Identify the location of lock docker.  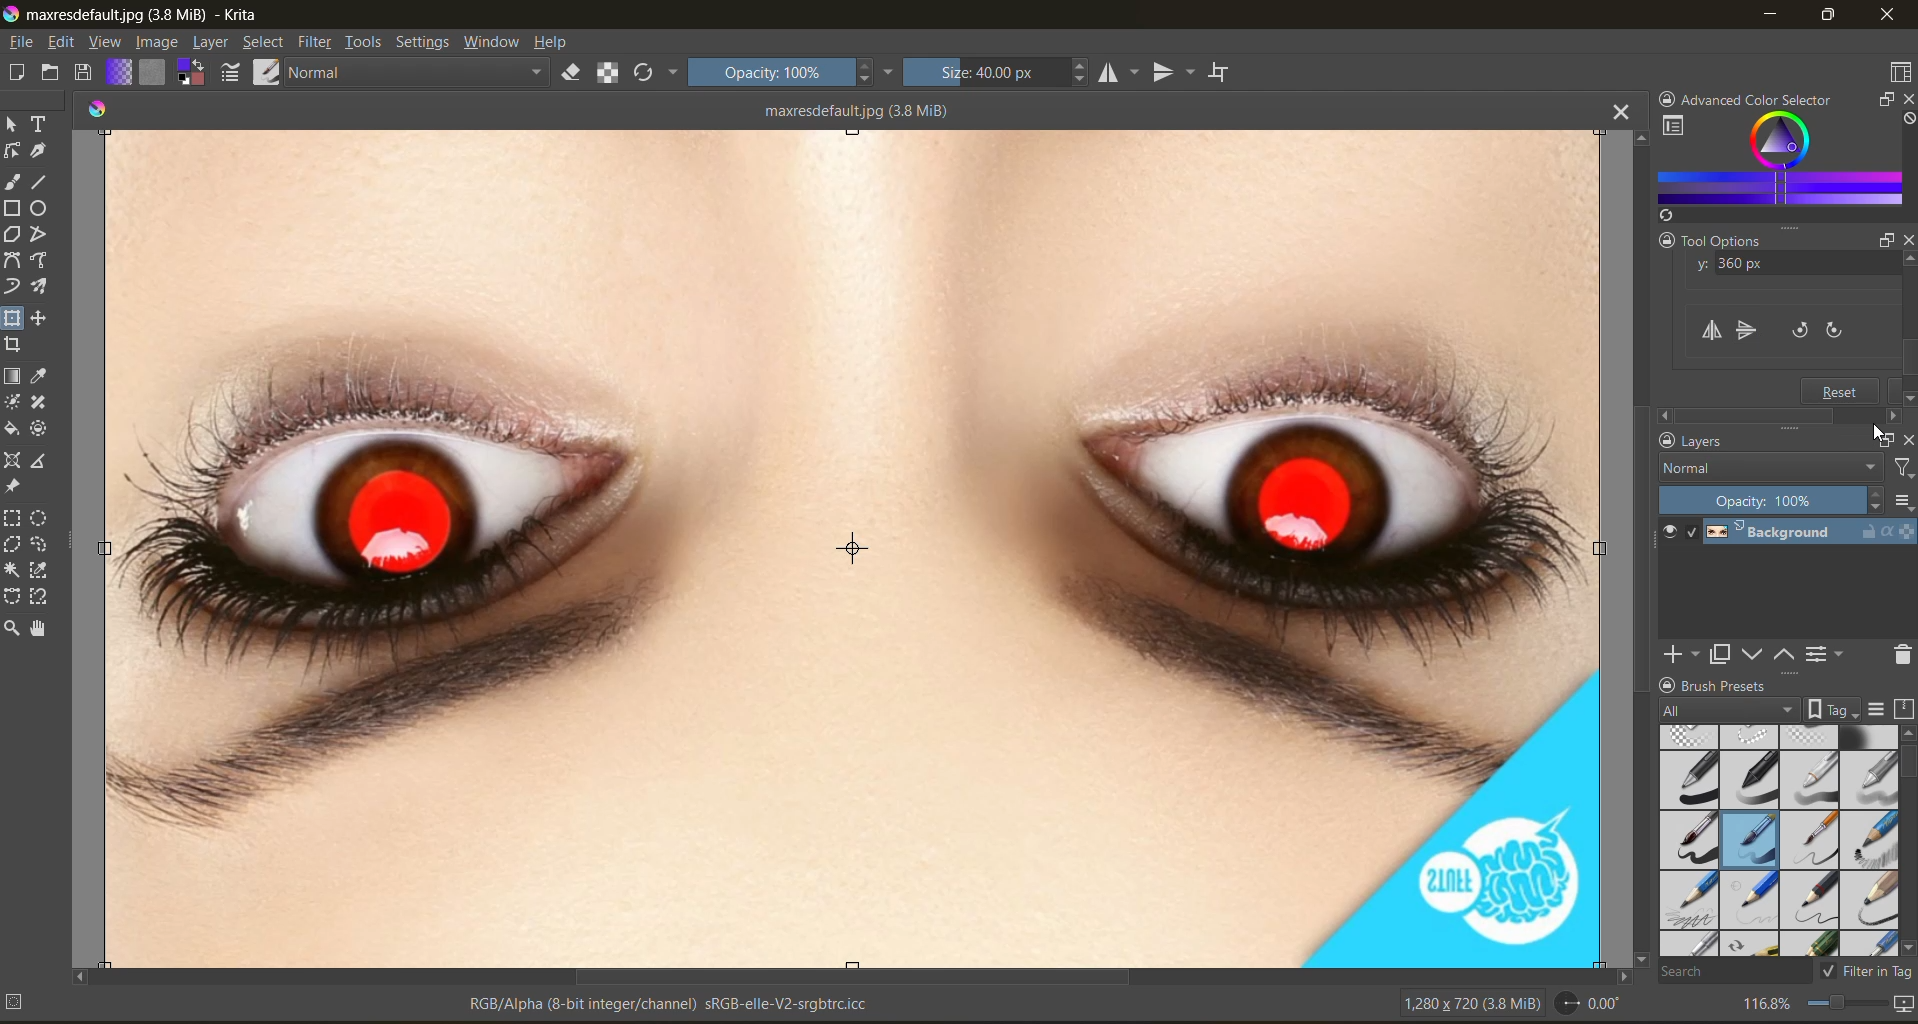
(1670, 100).